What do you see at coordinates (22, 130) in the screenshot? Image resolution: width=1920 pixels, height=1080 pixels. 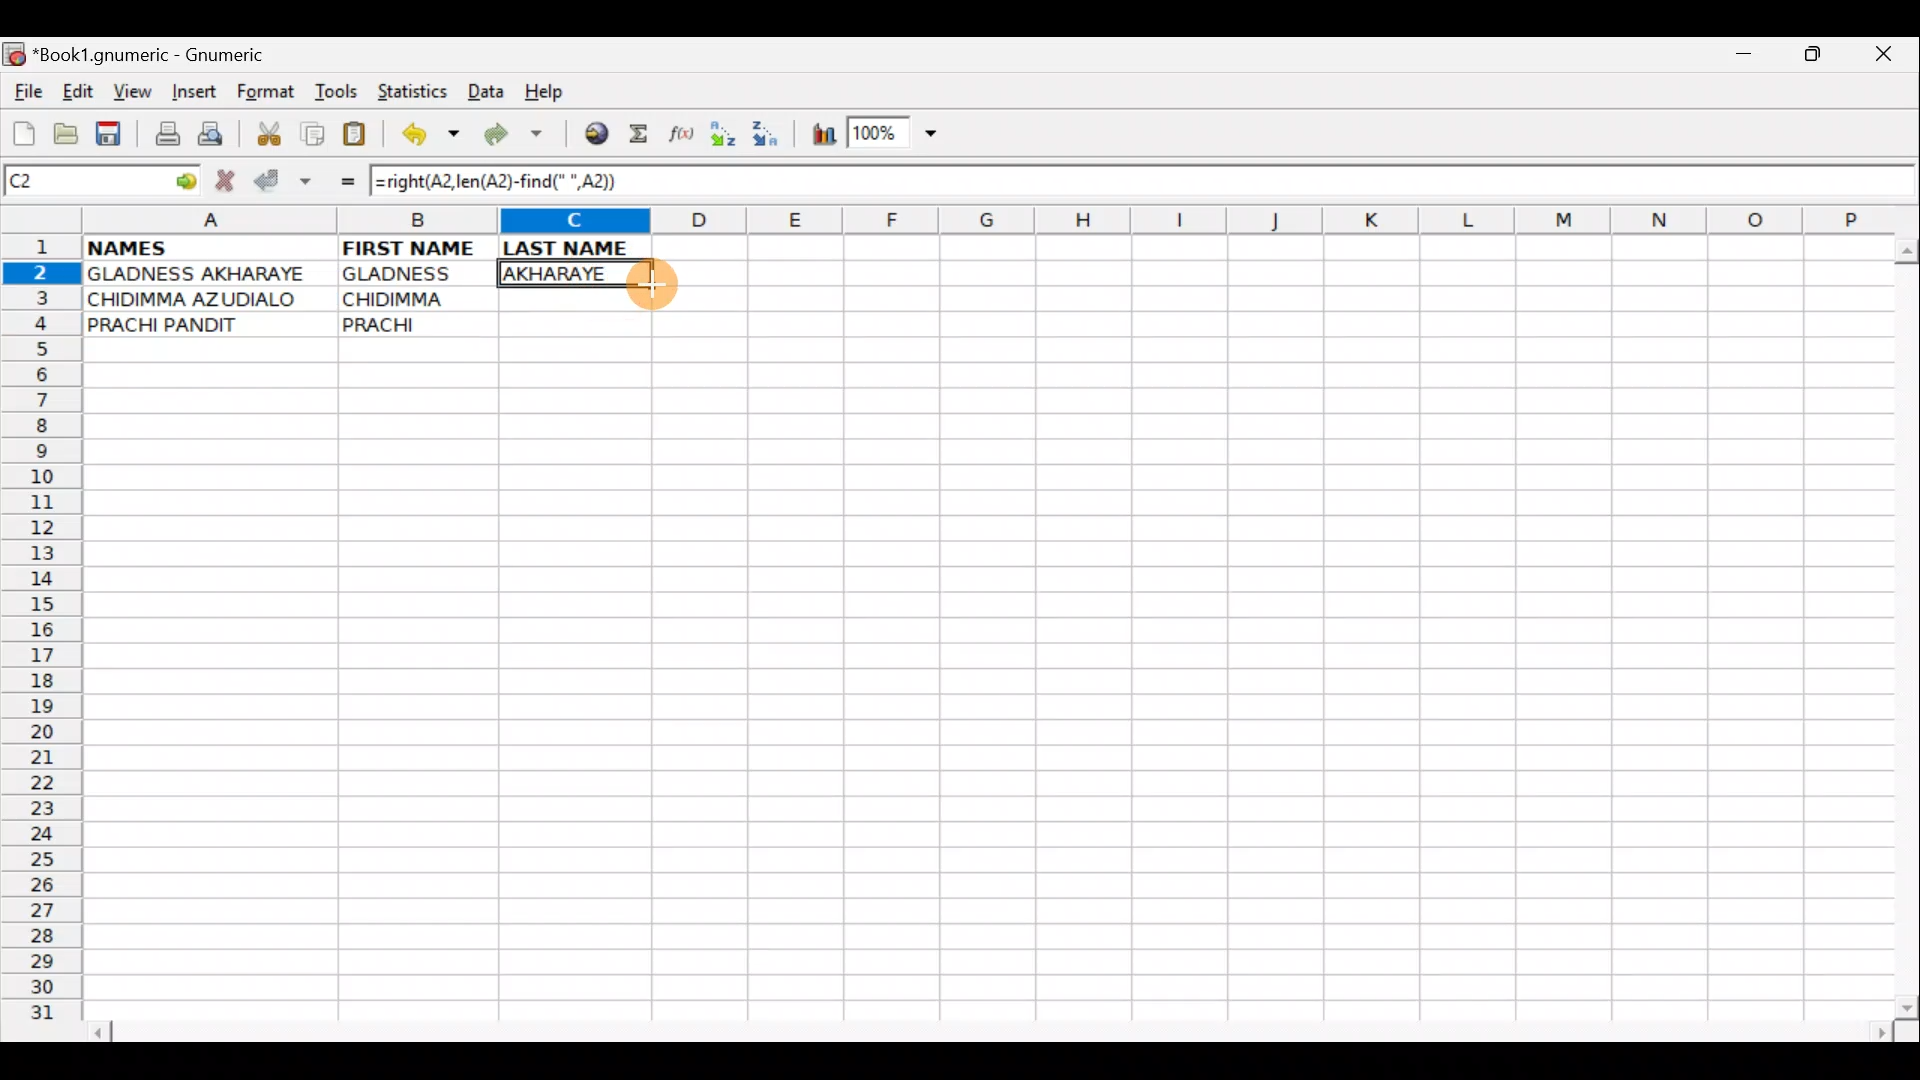 I see `Create new workbook` at bounding box center [22, 130].